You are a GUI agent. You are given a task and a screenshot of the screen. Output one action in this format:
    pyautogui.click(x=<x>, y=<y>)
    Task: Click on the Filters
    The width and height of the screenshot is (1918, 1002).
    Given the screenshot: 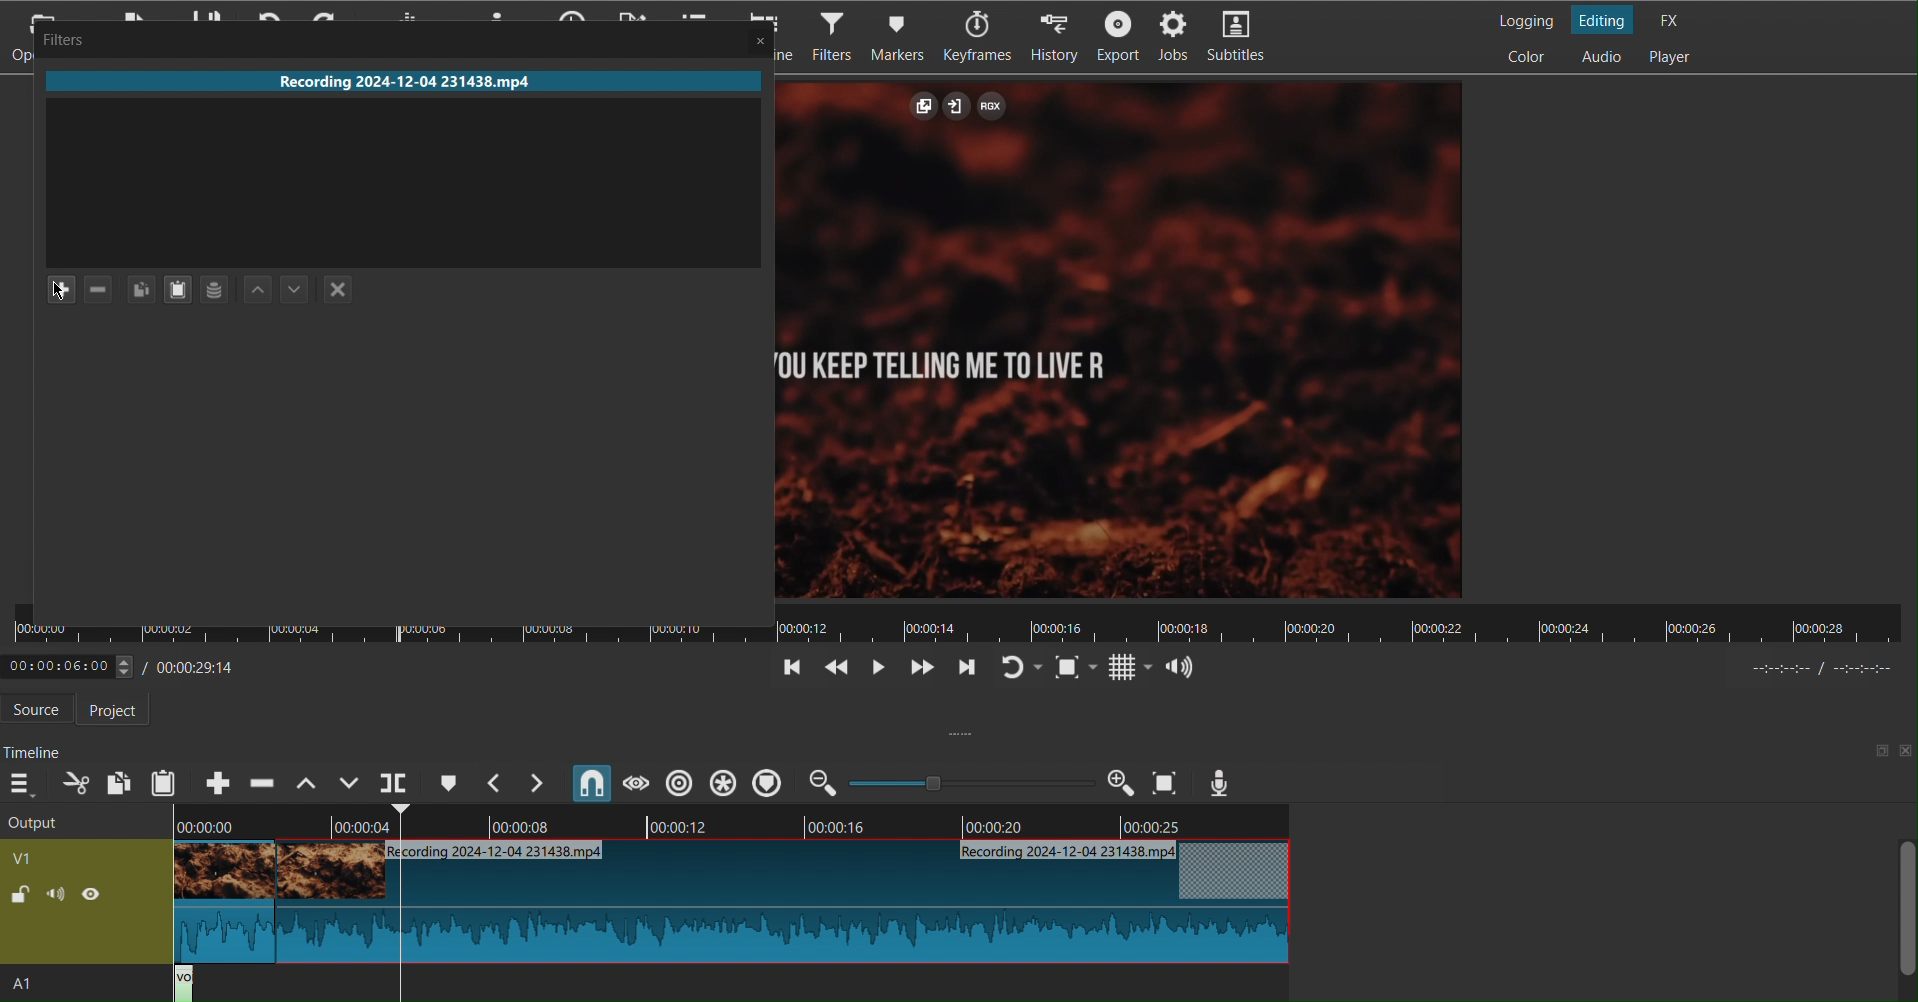 What is the action you would take?
    pyautogui.click(x=828, y=35)
    